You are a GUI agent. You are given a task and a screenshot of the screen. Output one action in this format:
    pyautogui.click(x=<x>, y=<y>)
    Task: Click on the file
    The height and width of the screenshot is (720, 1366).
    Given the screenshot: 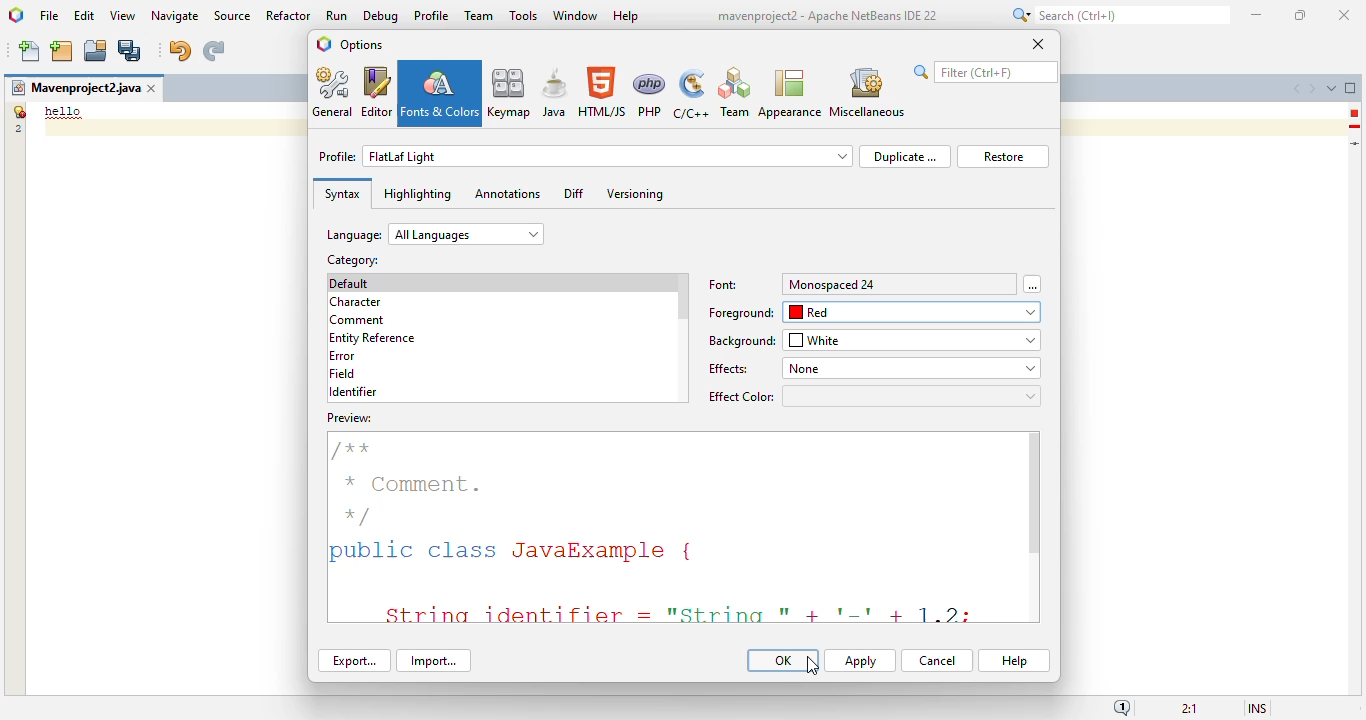 What is the action you would take?
    pyautogui.click(x=49, y=17)
    